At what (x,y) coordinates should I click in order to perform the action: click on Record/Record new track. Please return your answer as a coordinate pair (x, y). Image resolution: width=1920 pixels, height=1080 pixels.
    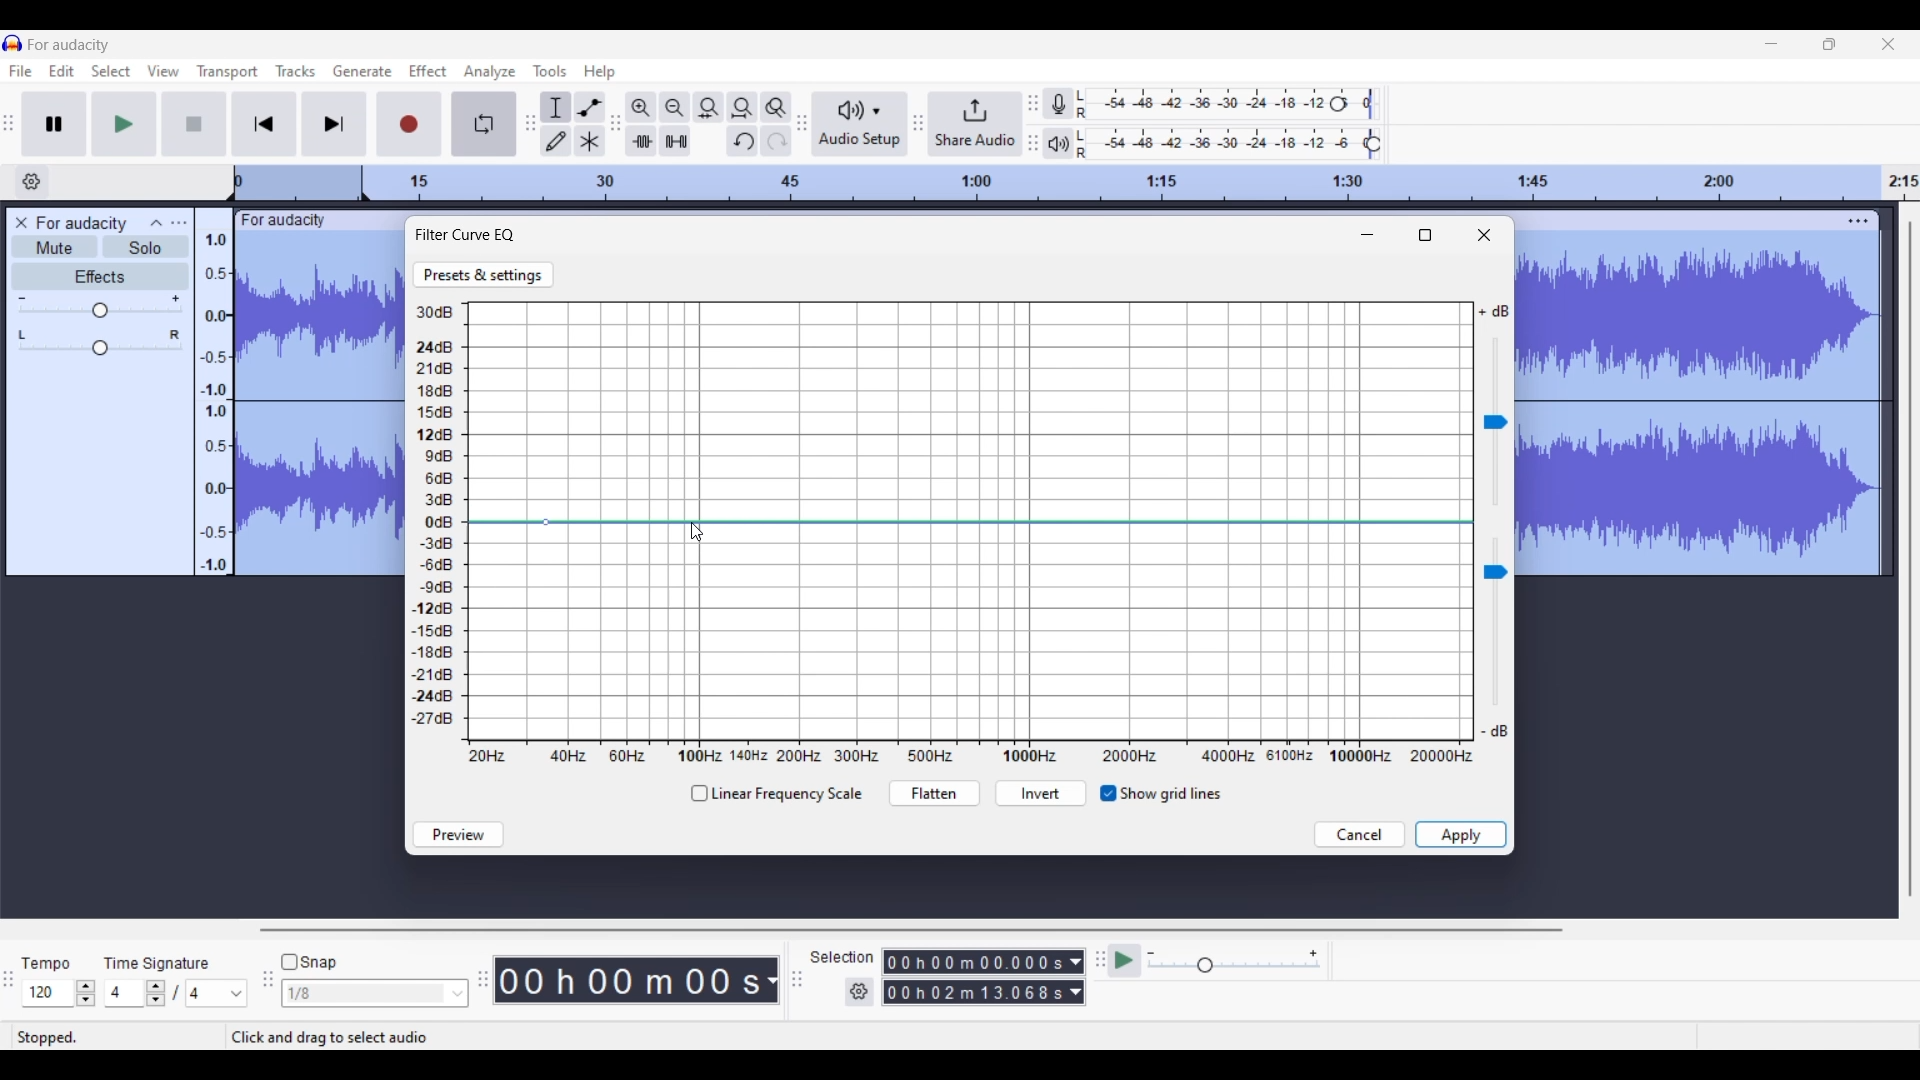
    Looking at the image, I should click on (415, 125).